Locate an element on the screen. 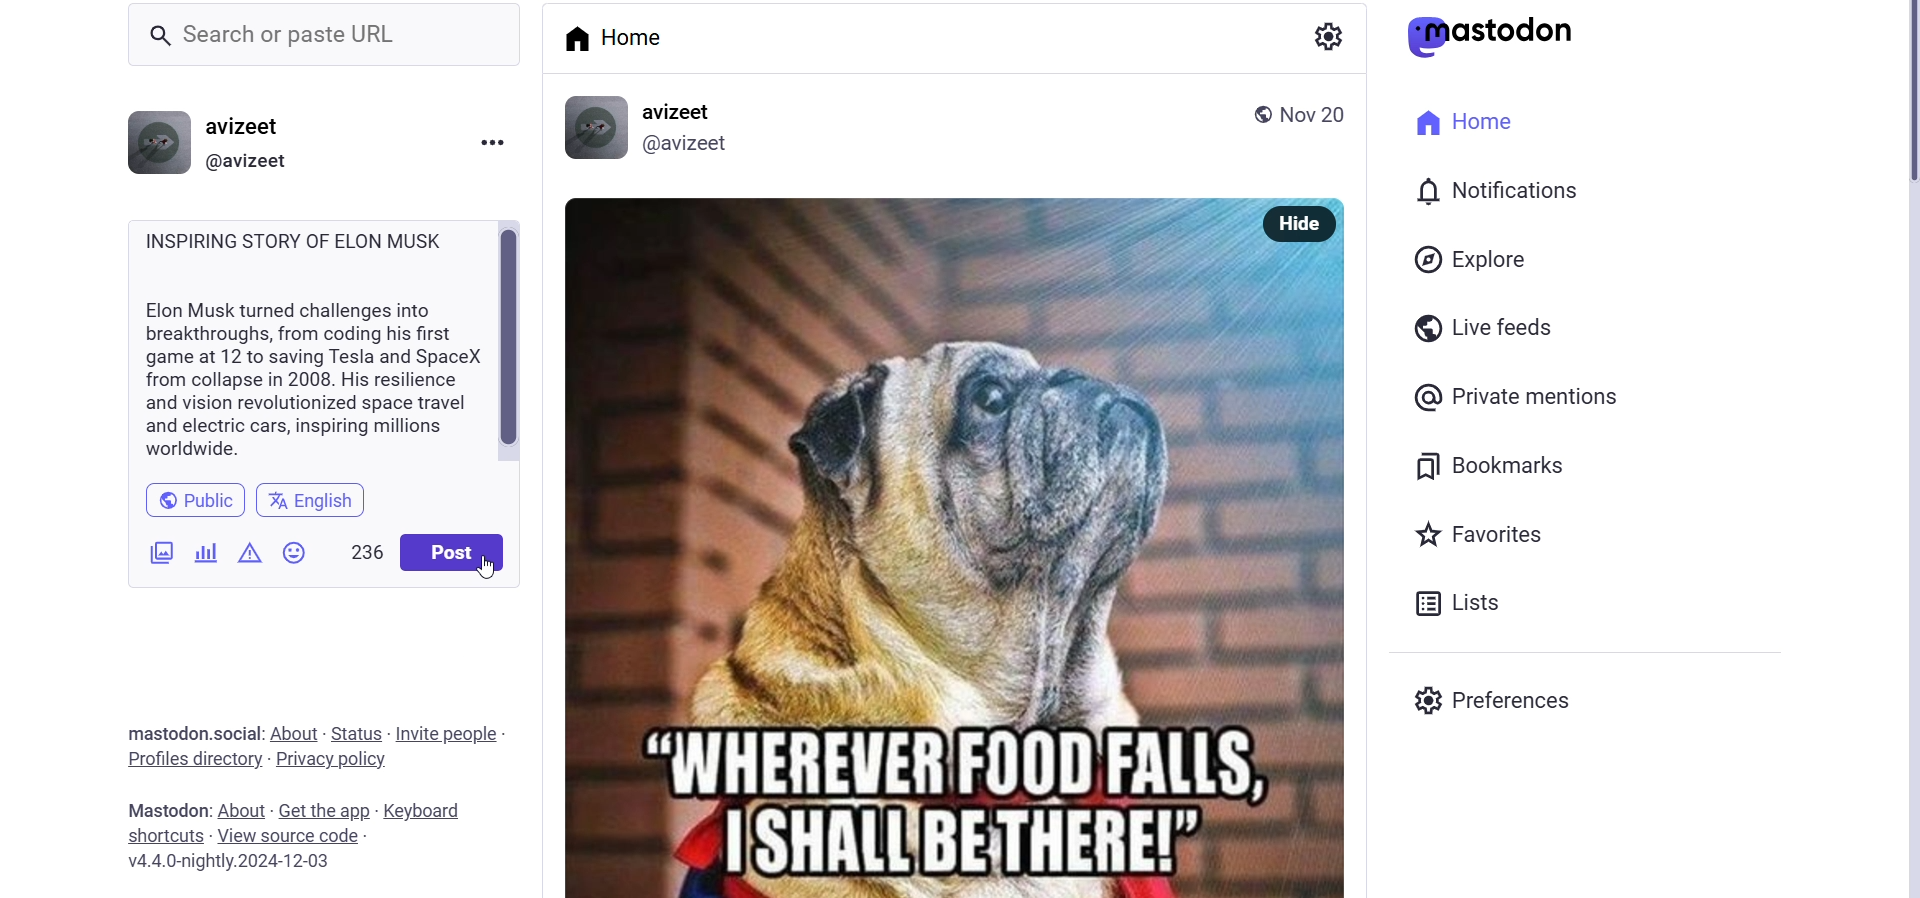 The height and width of the screenshot is (898, 1920). text is located at coordinates (162, 809).